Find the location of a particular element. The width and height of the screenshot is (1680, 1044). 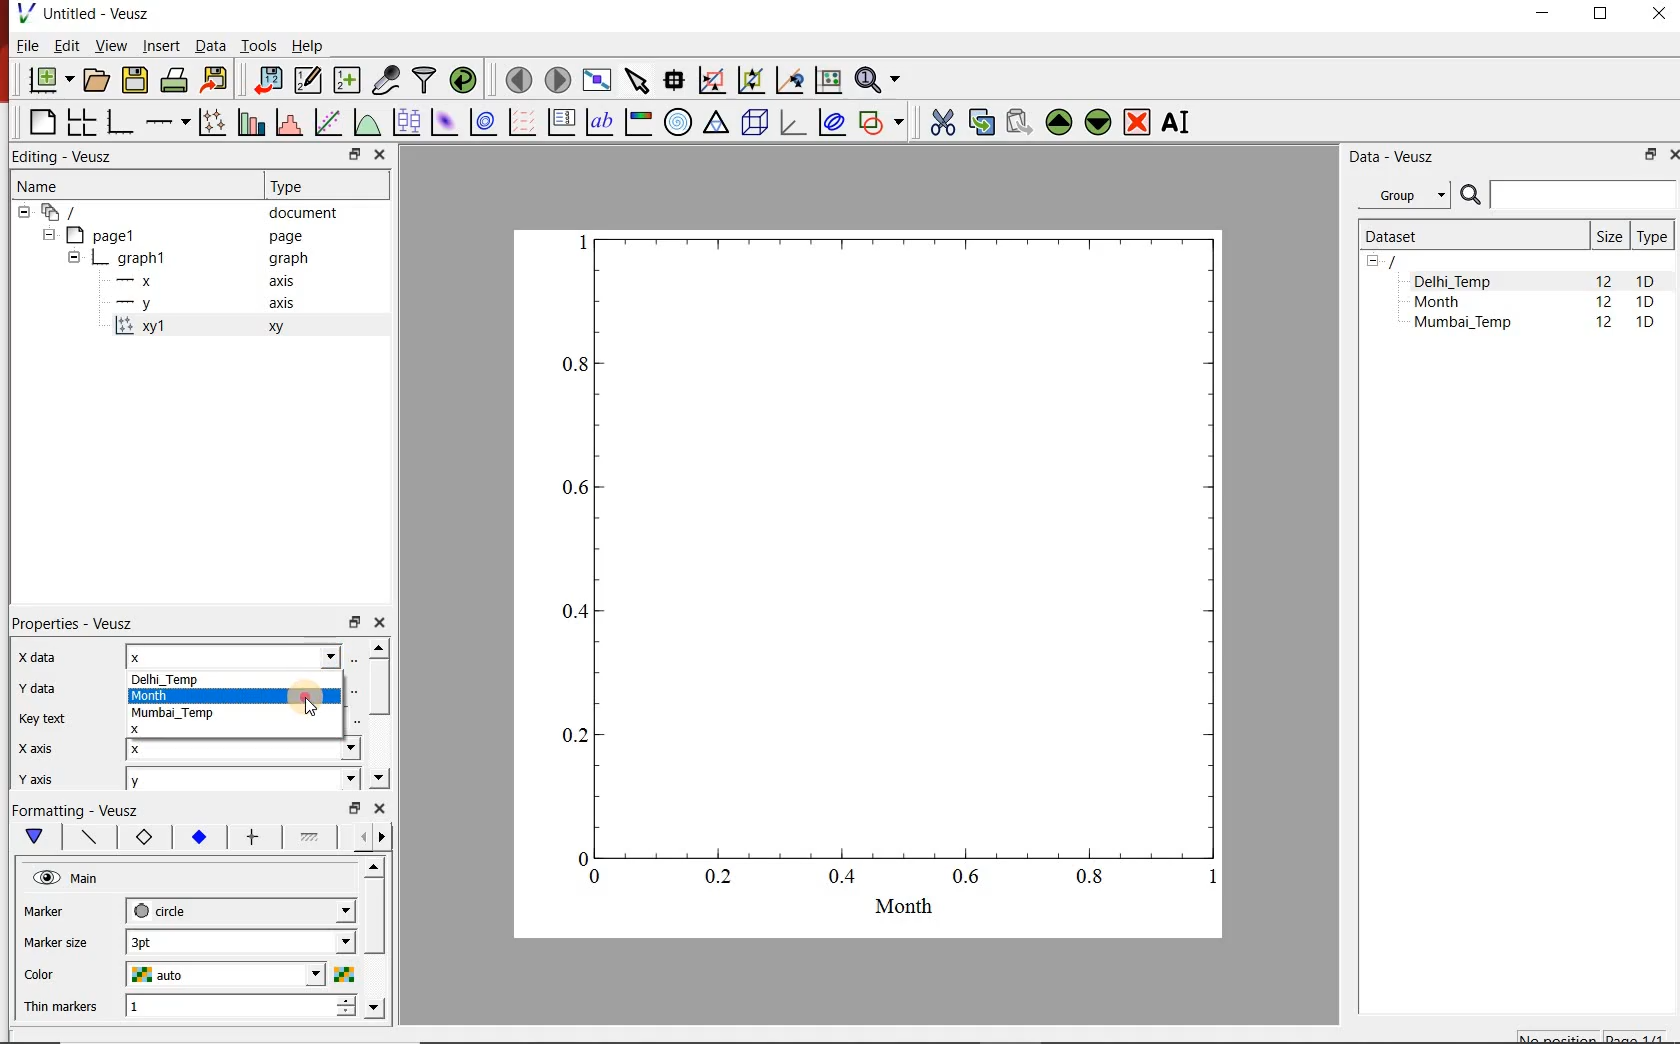

Edit is located at coordinates (65, 45).